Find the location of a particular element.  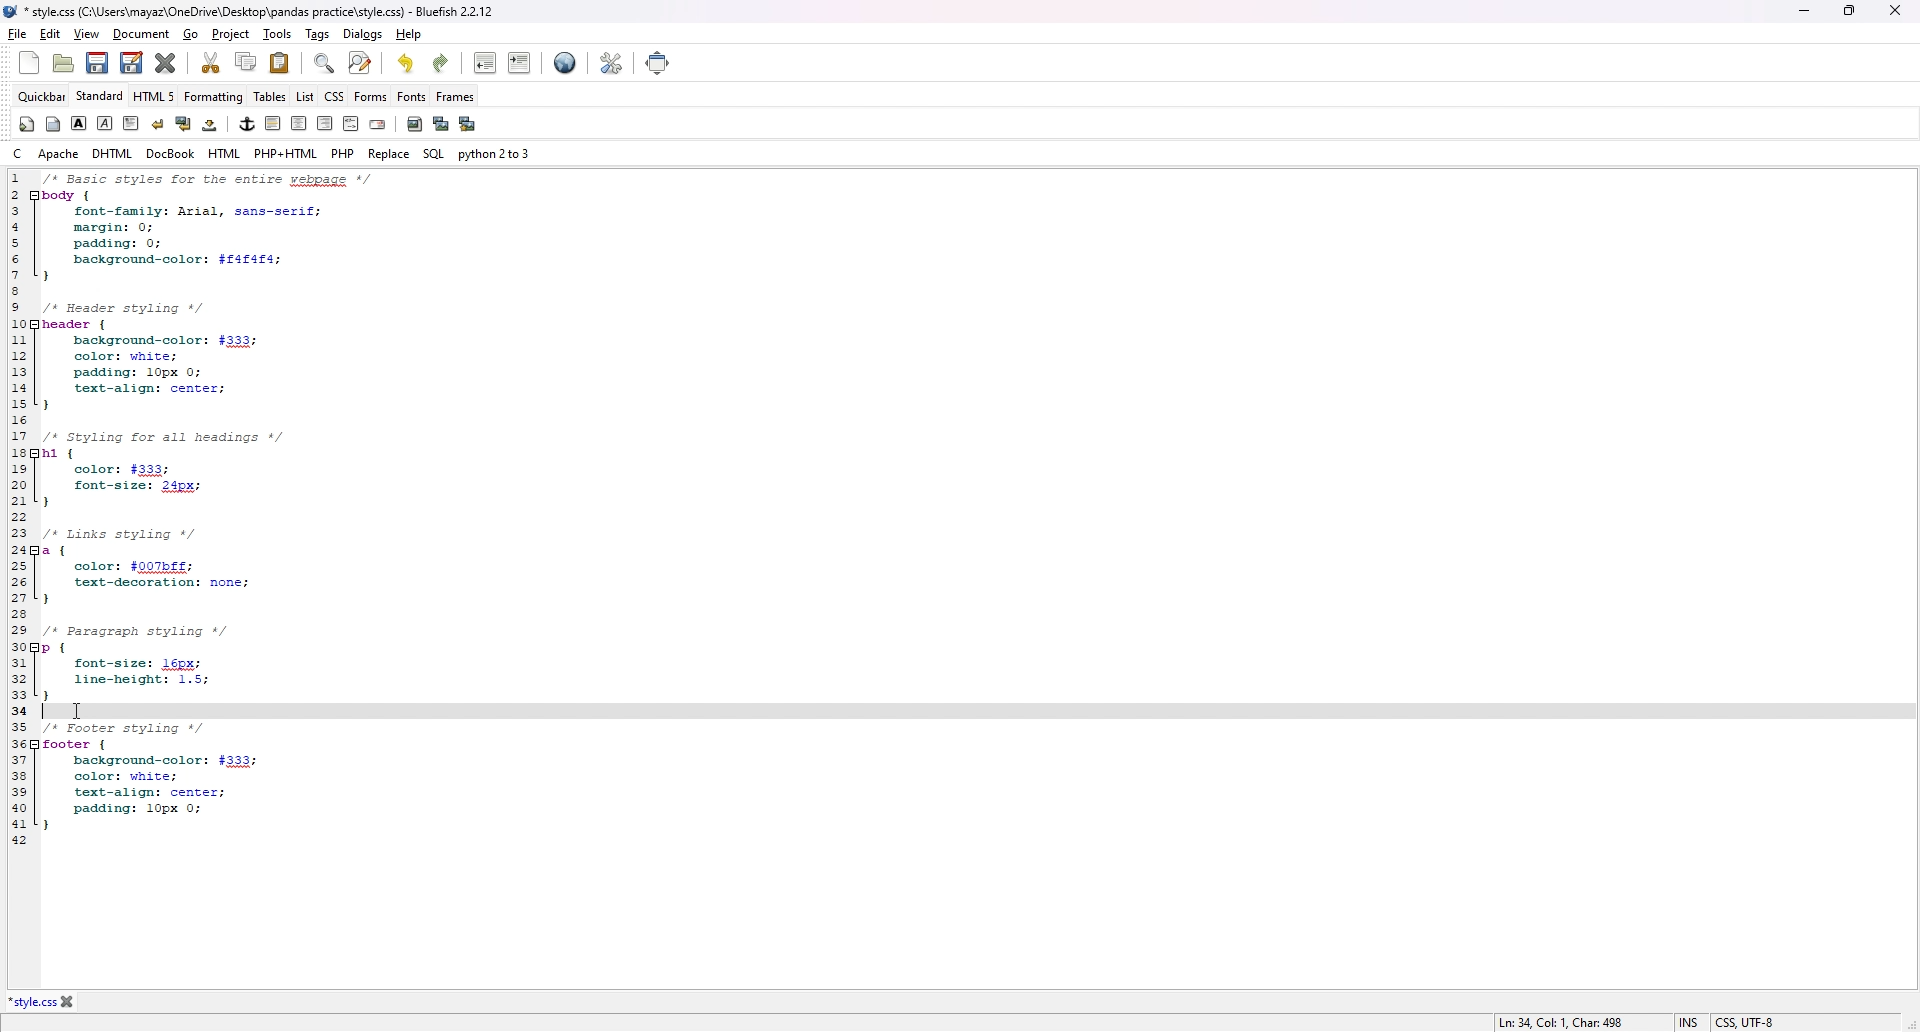

multi thumbnail is located at coordinates (467, 124).